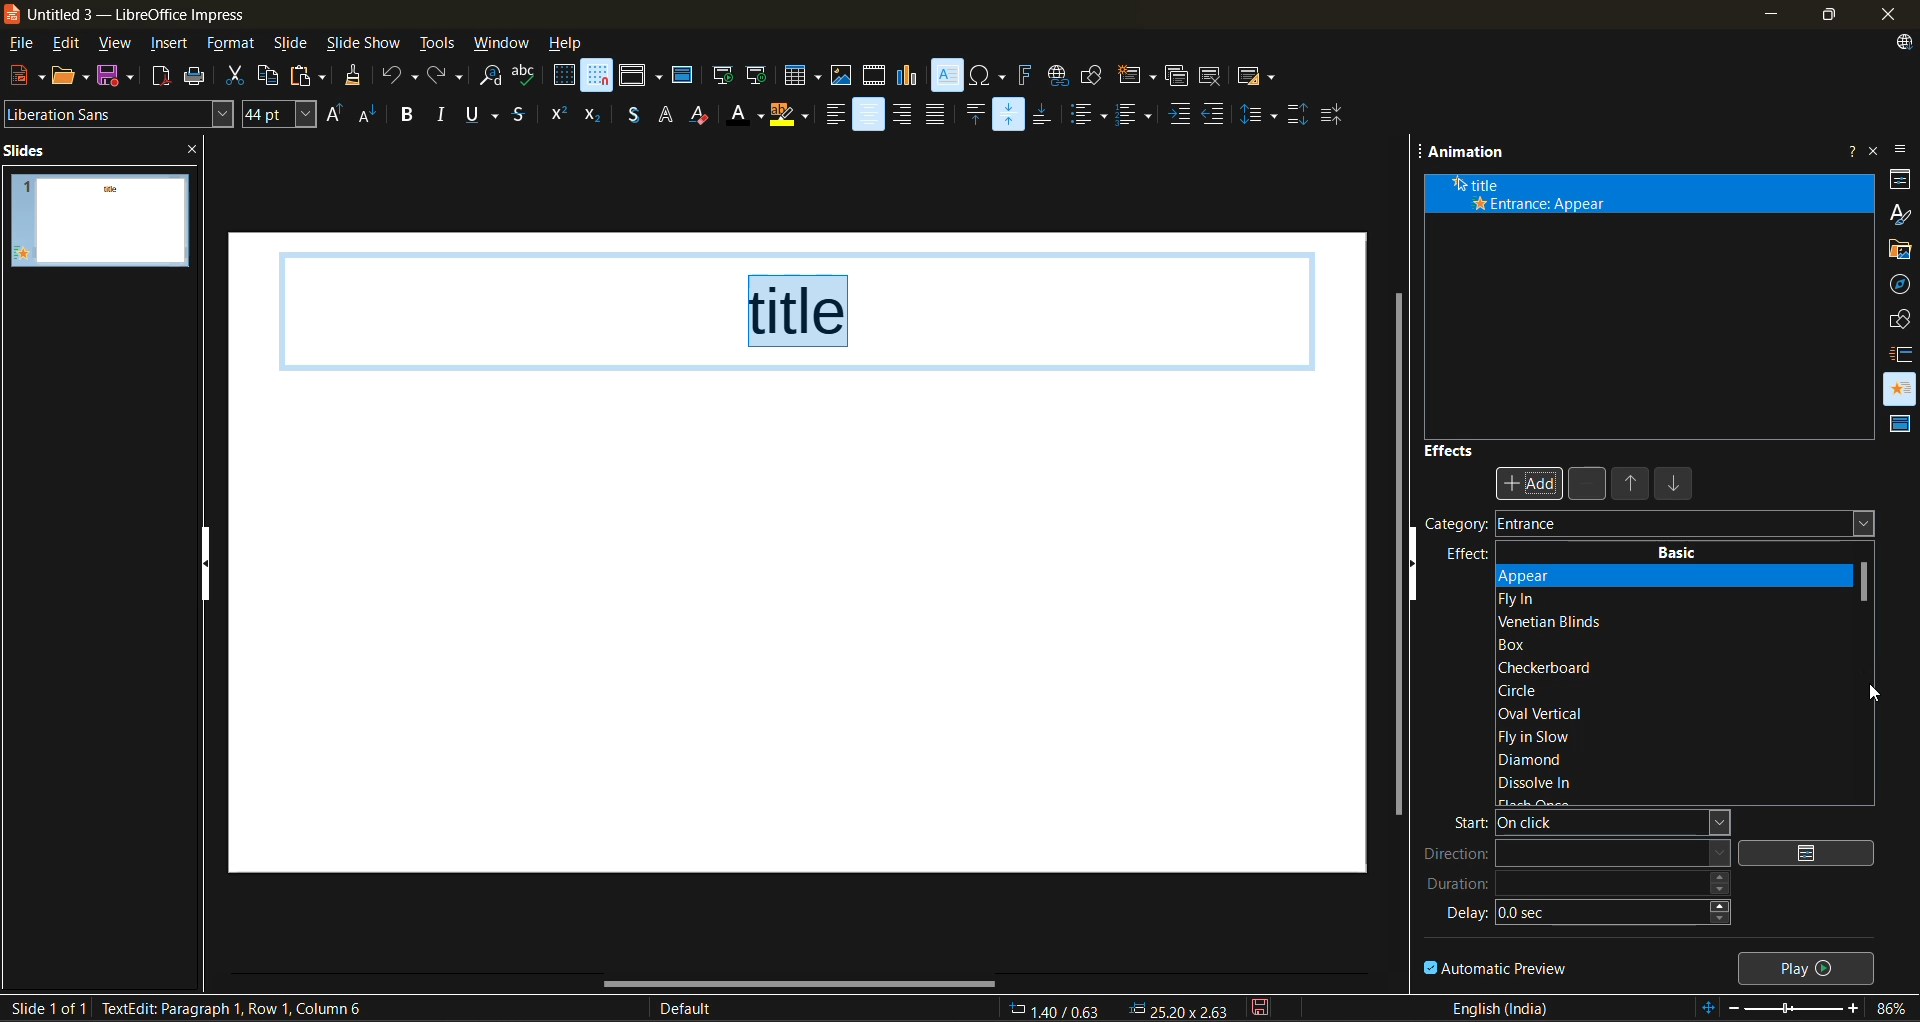 This screenshot has width=1920, height=1022. Describe the element at coordinates (245, 1008) in the screenshot. I see `metadata` at that location.